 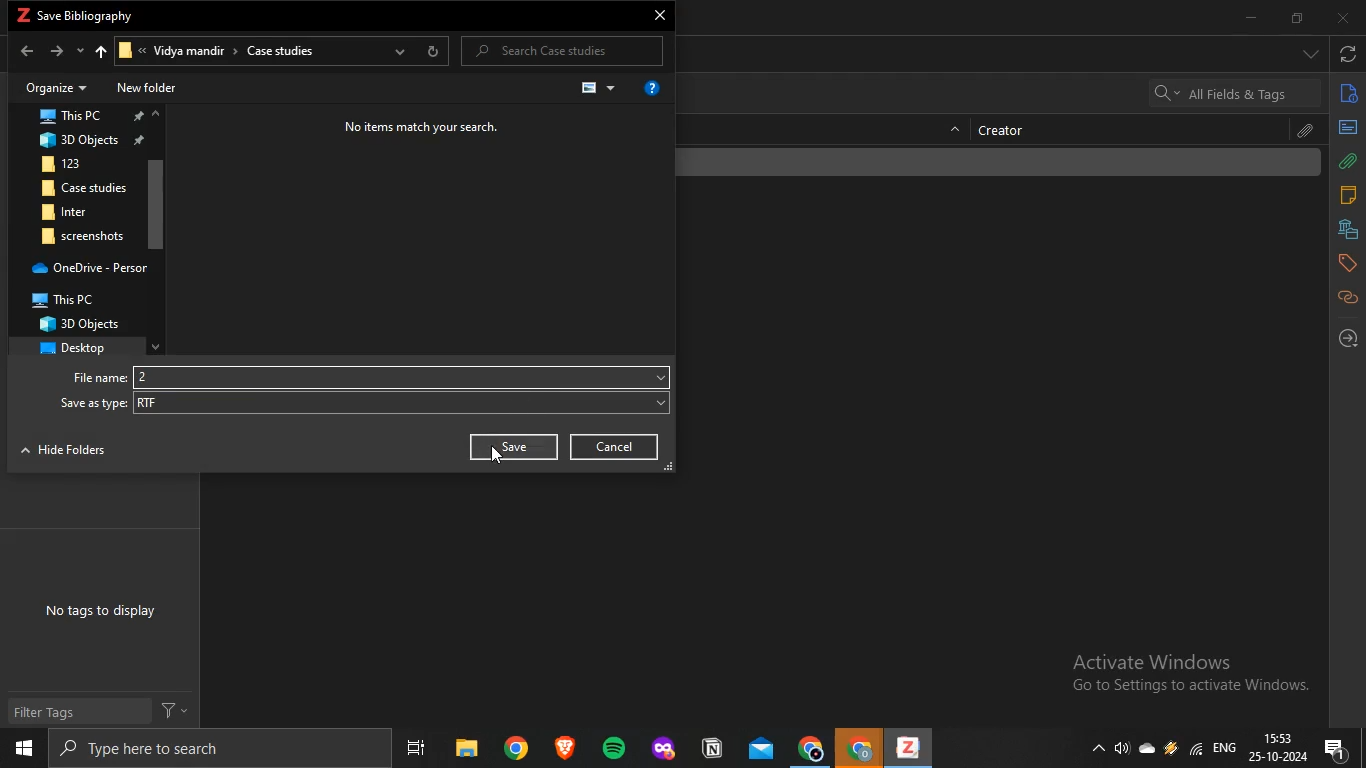 I want to click on cursor, so click(x=502, y=456).